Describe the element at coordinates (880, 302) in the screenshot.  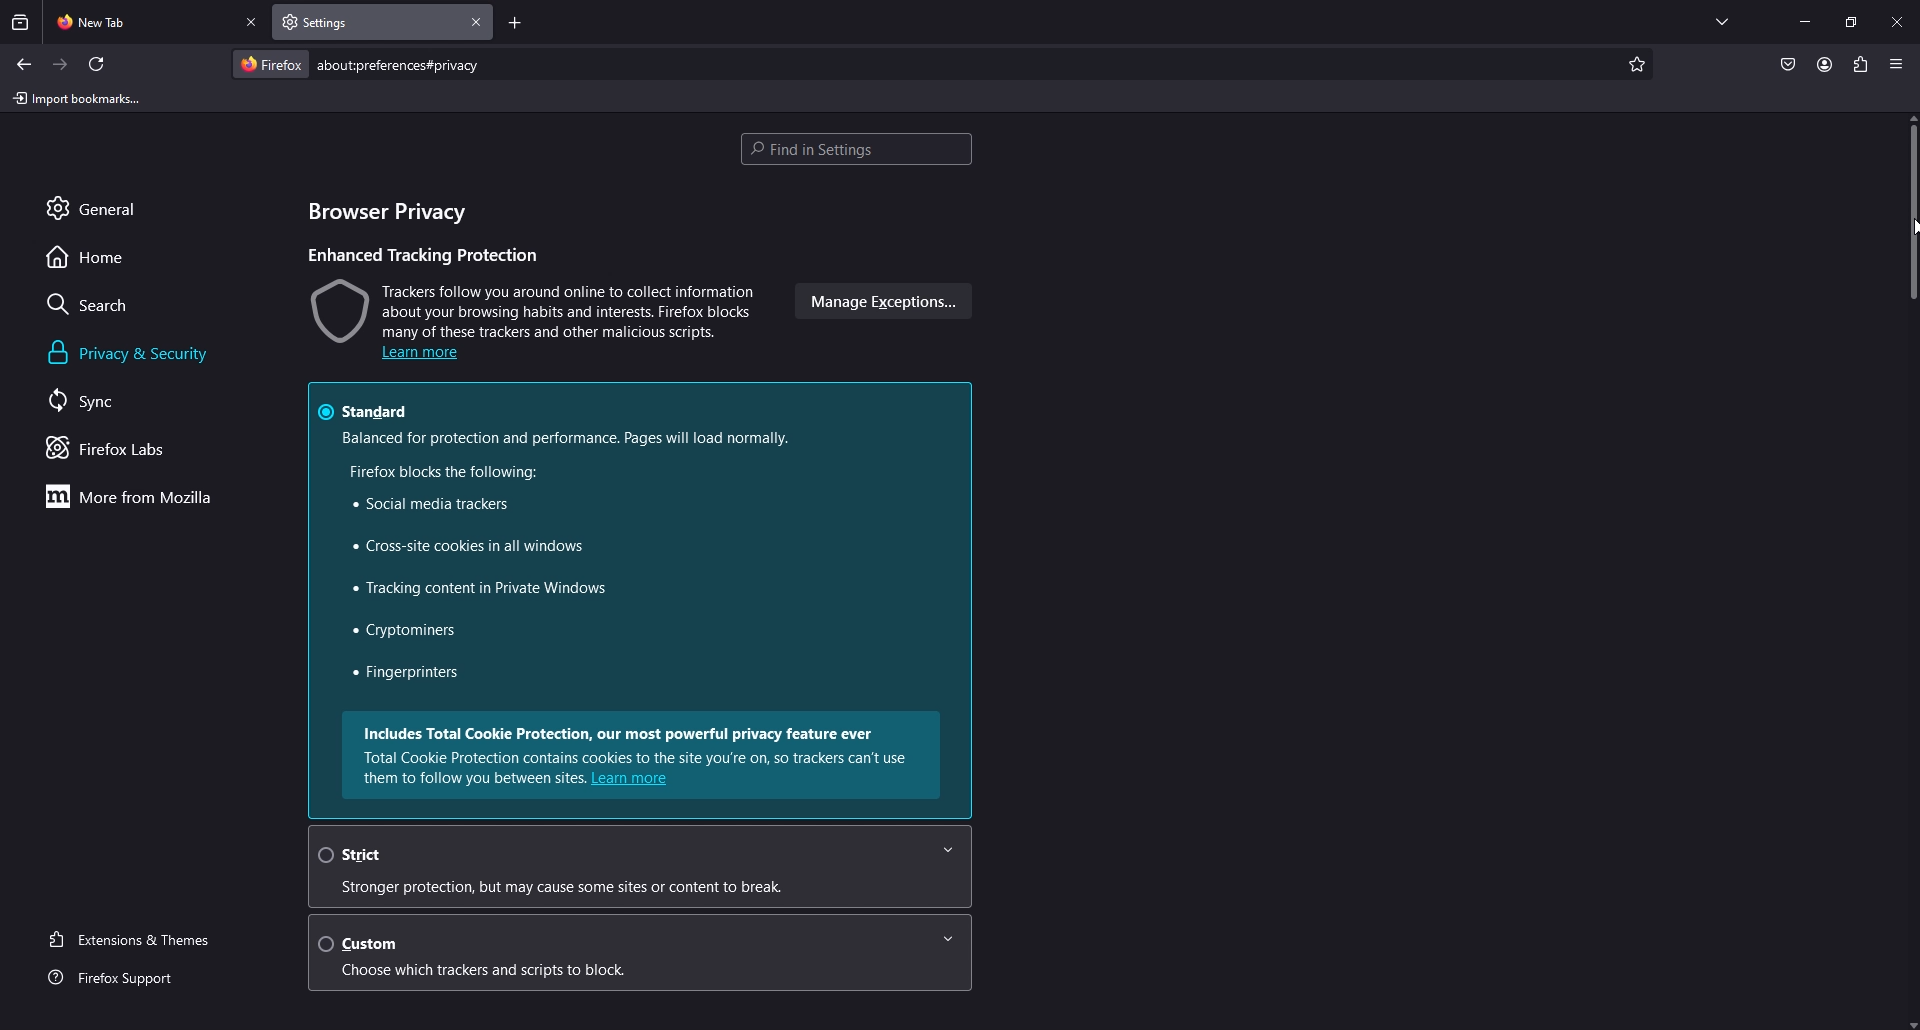
I see `manage extensions` at that location.